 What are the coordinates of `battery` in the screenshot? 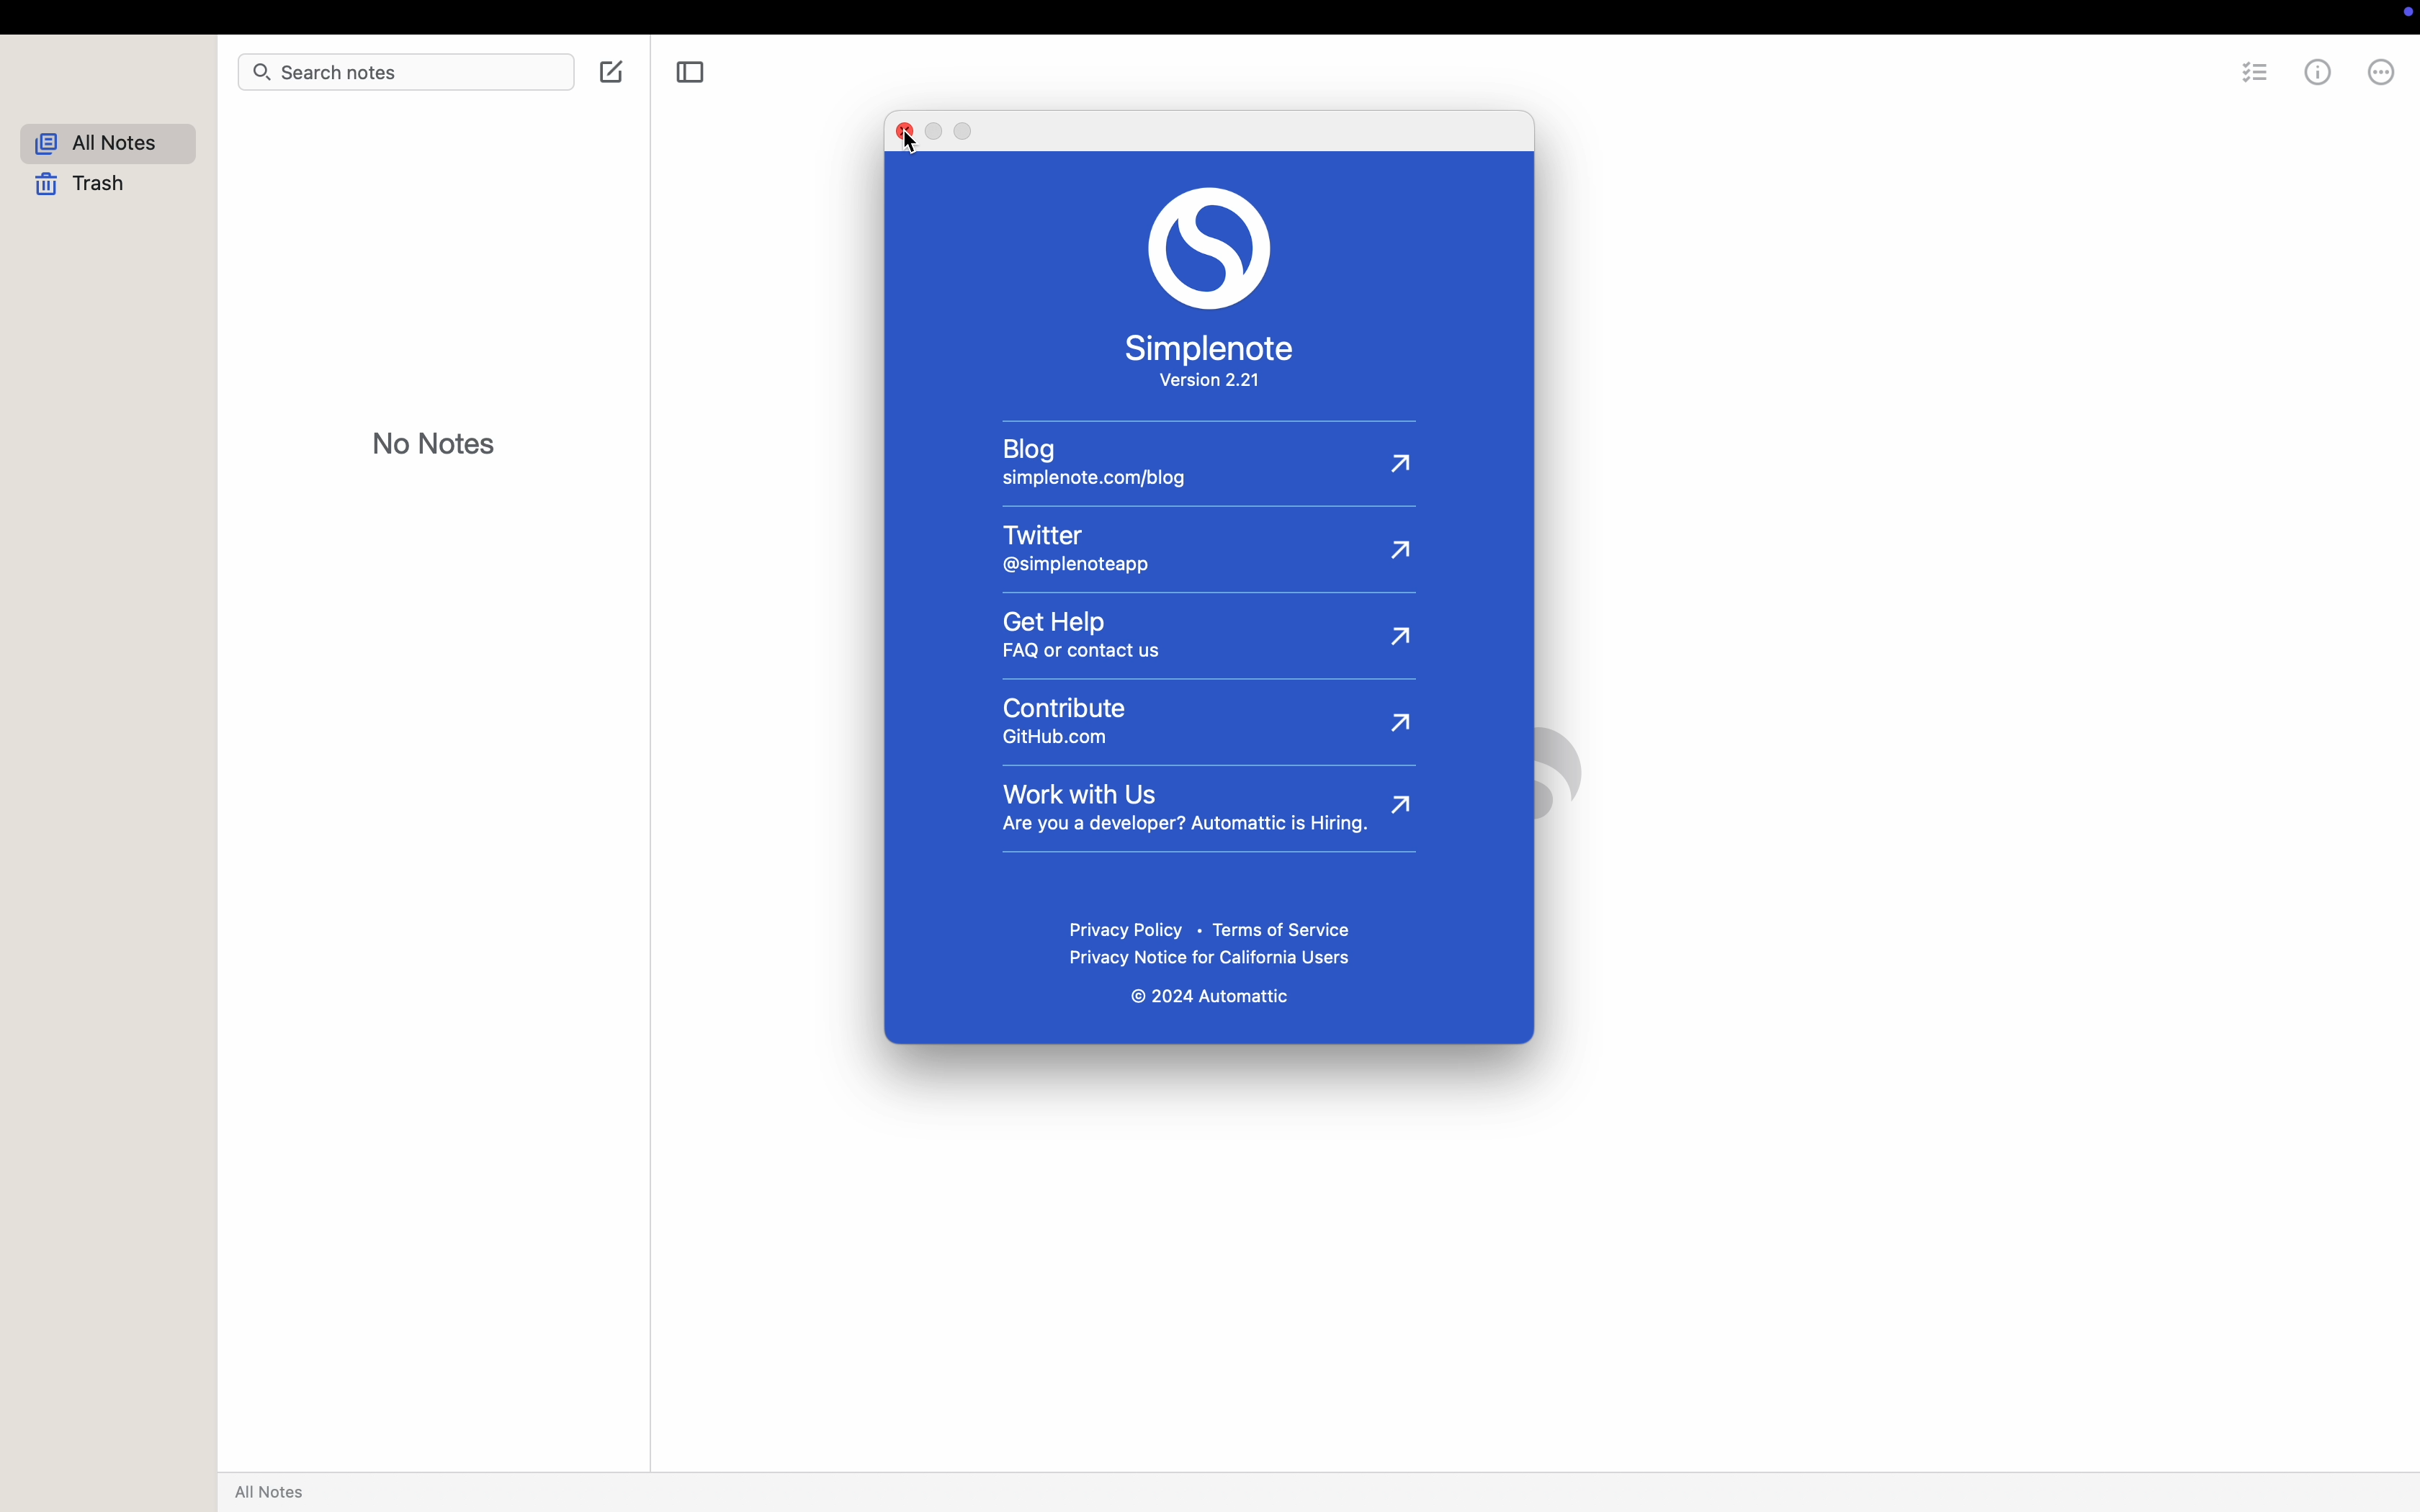 It's located at (2042, 17).